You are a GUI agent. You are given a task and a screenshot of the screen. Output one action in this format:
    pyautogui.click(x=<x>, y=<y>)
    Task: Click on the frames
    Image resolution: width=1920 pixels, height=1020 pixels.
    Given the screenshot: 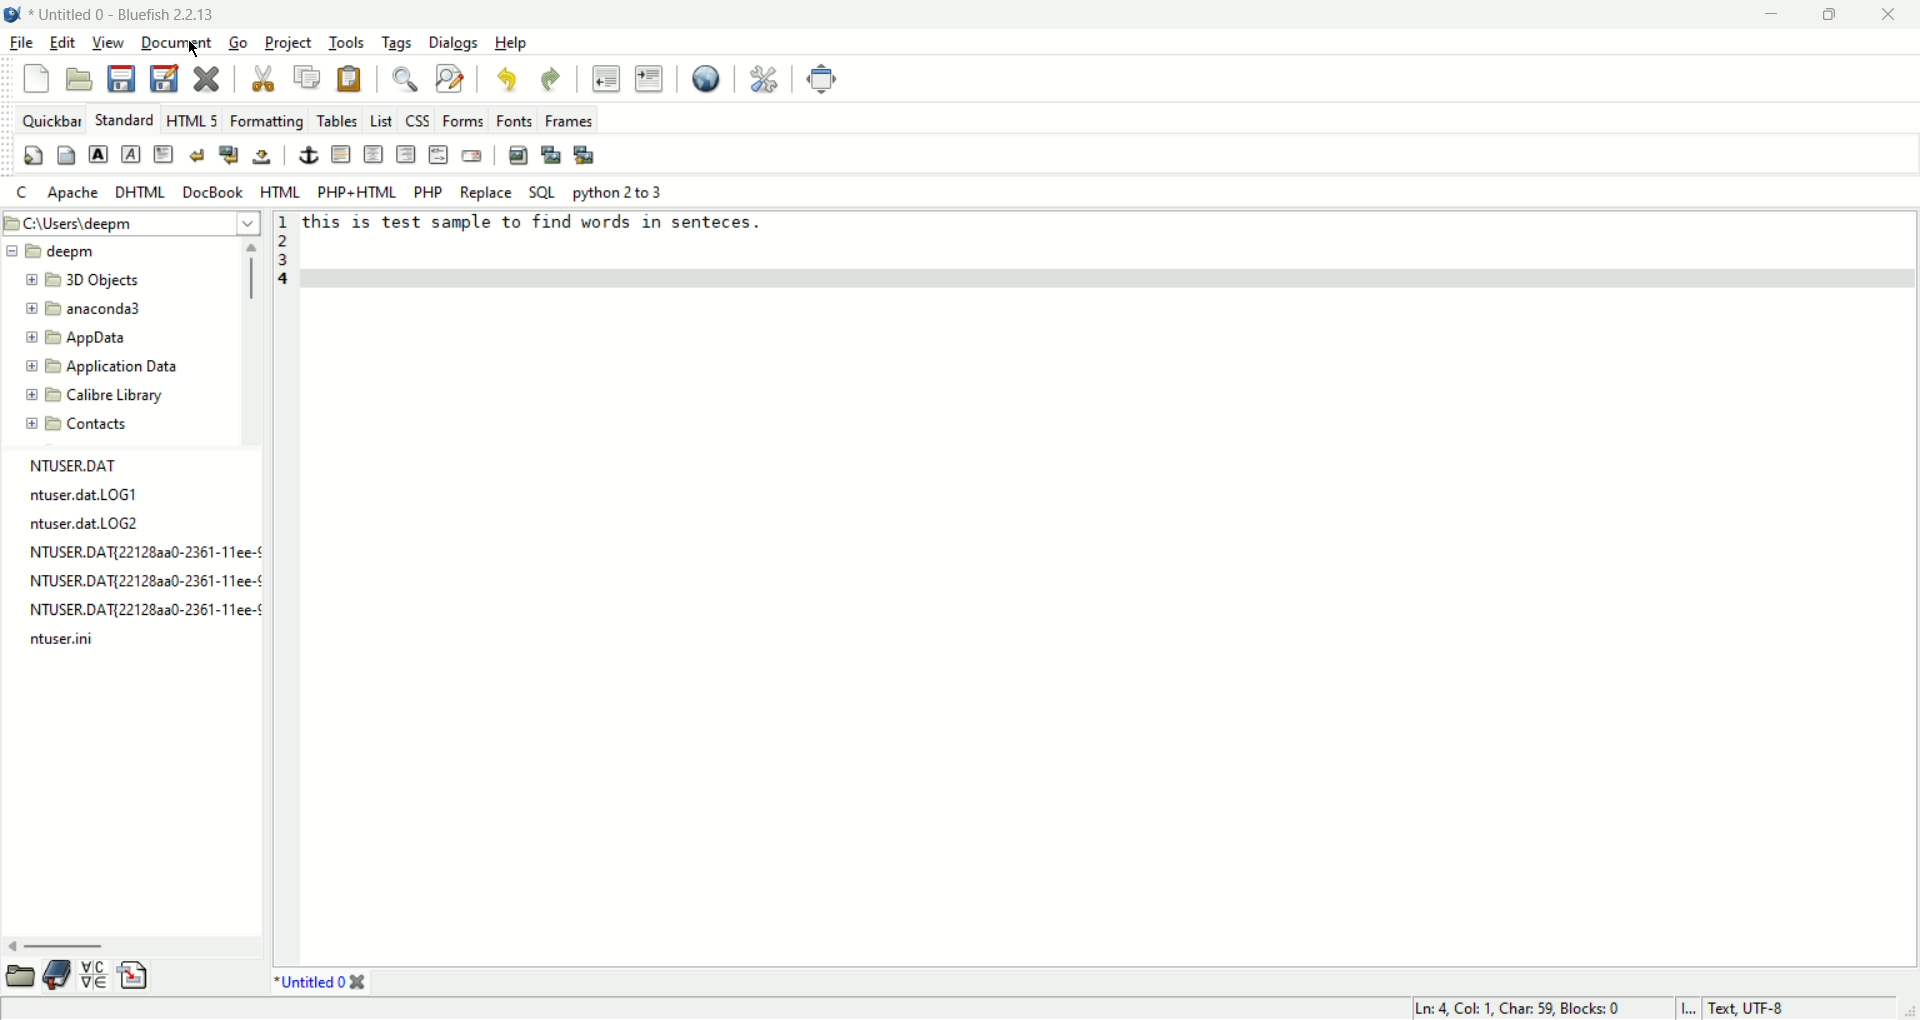 What is the action you would take?
    pyautogui.click(x=570, y=117)
    